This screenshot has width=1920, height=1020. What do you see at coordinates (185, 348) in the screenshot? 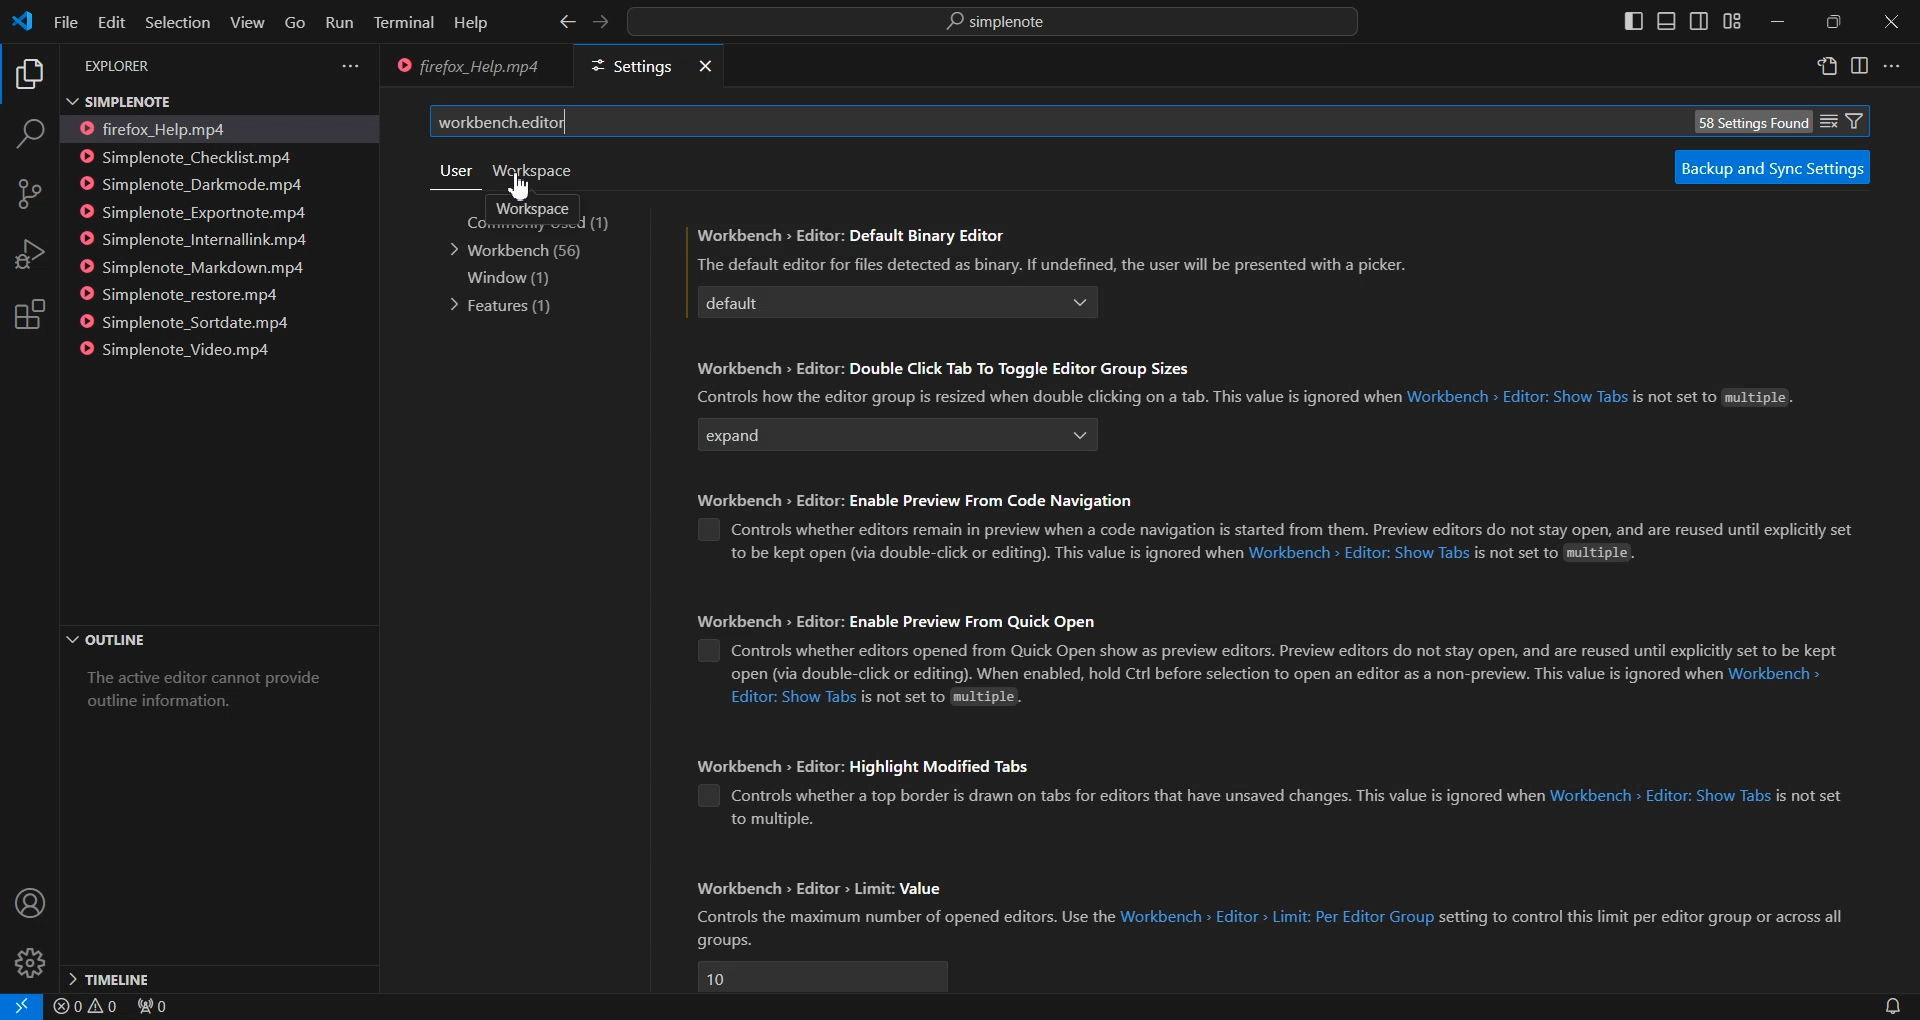
I see `Simplenote_Video.mp4` at bounding box center [185, 348].